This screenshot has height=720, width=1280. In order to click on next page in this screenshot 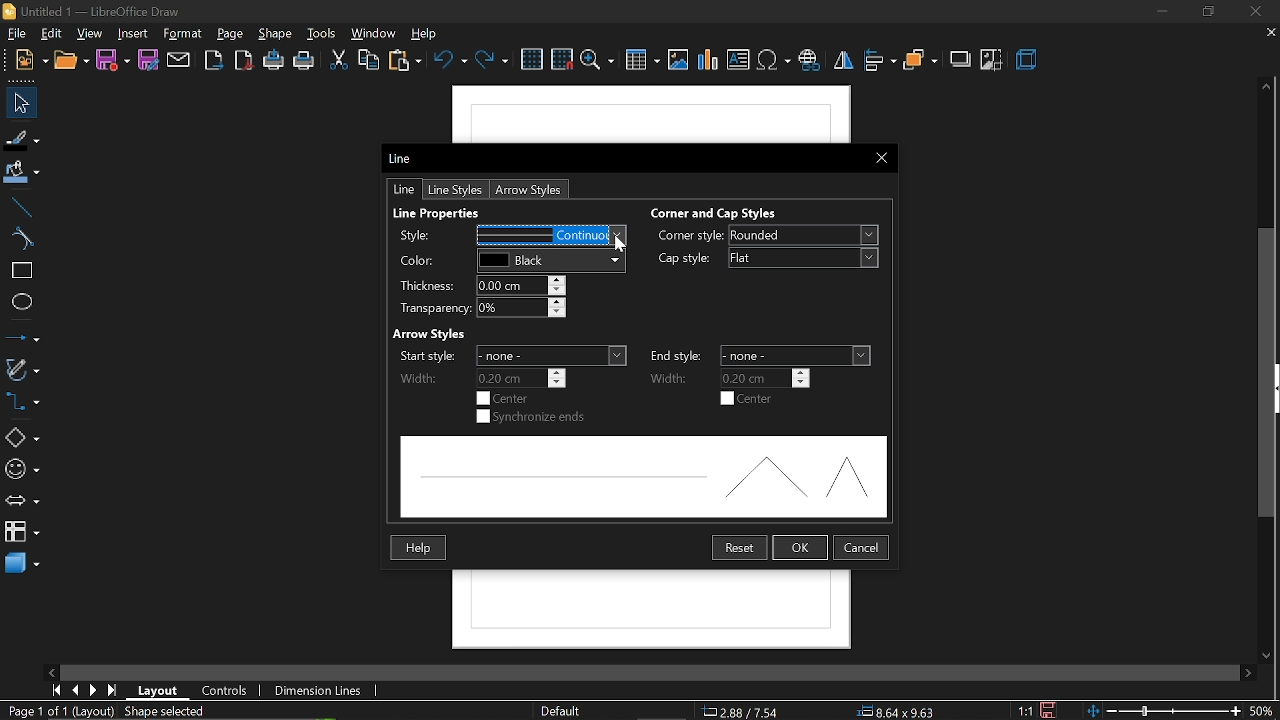, I will do `click(94, 689)`.